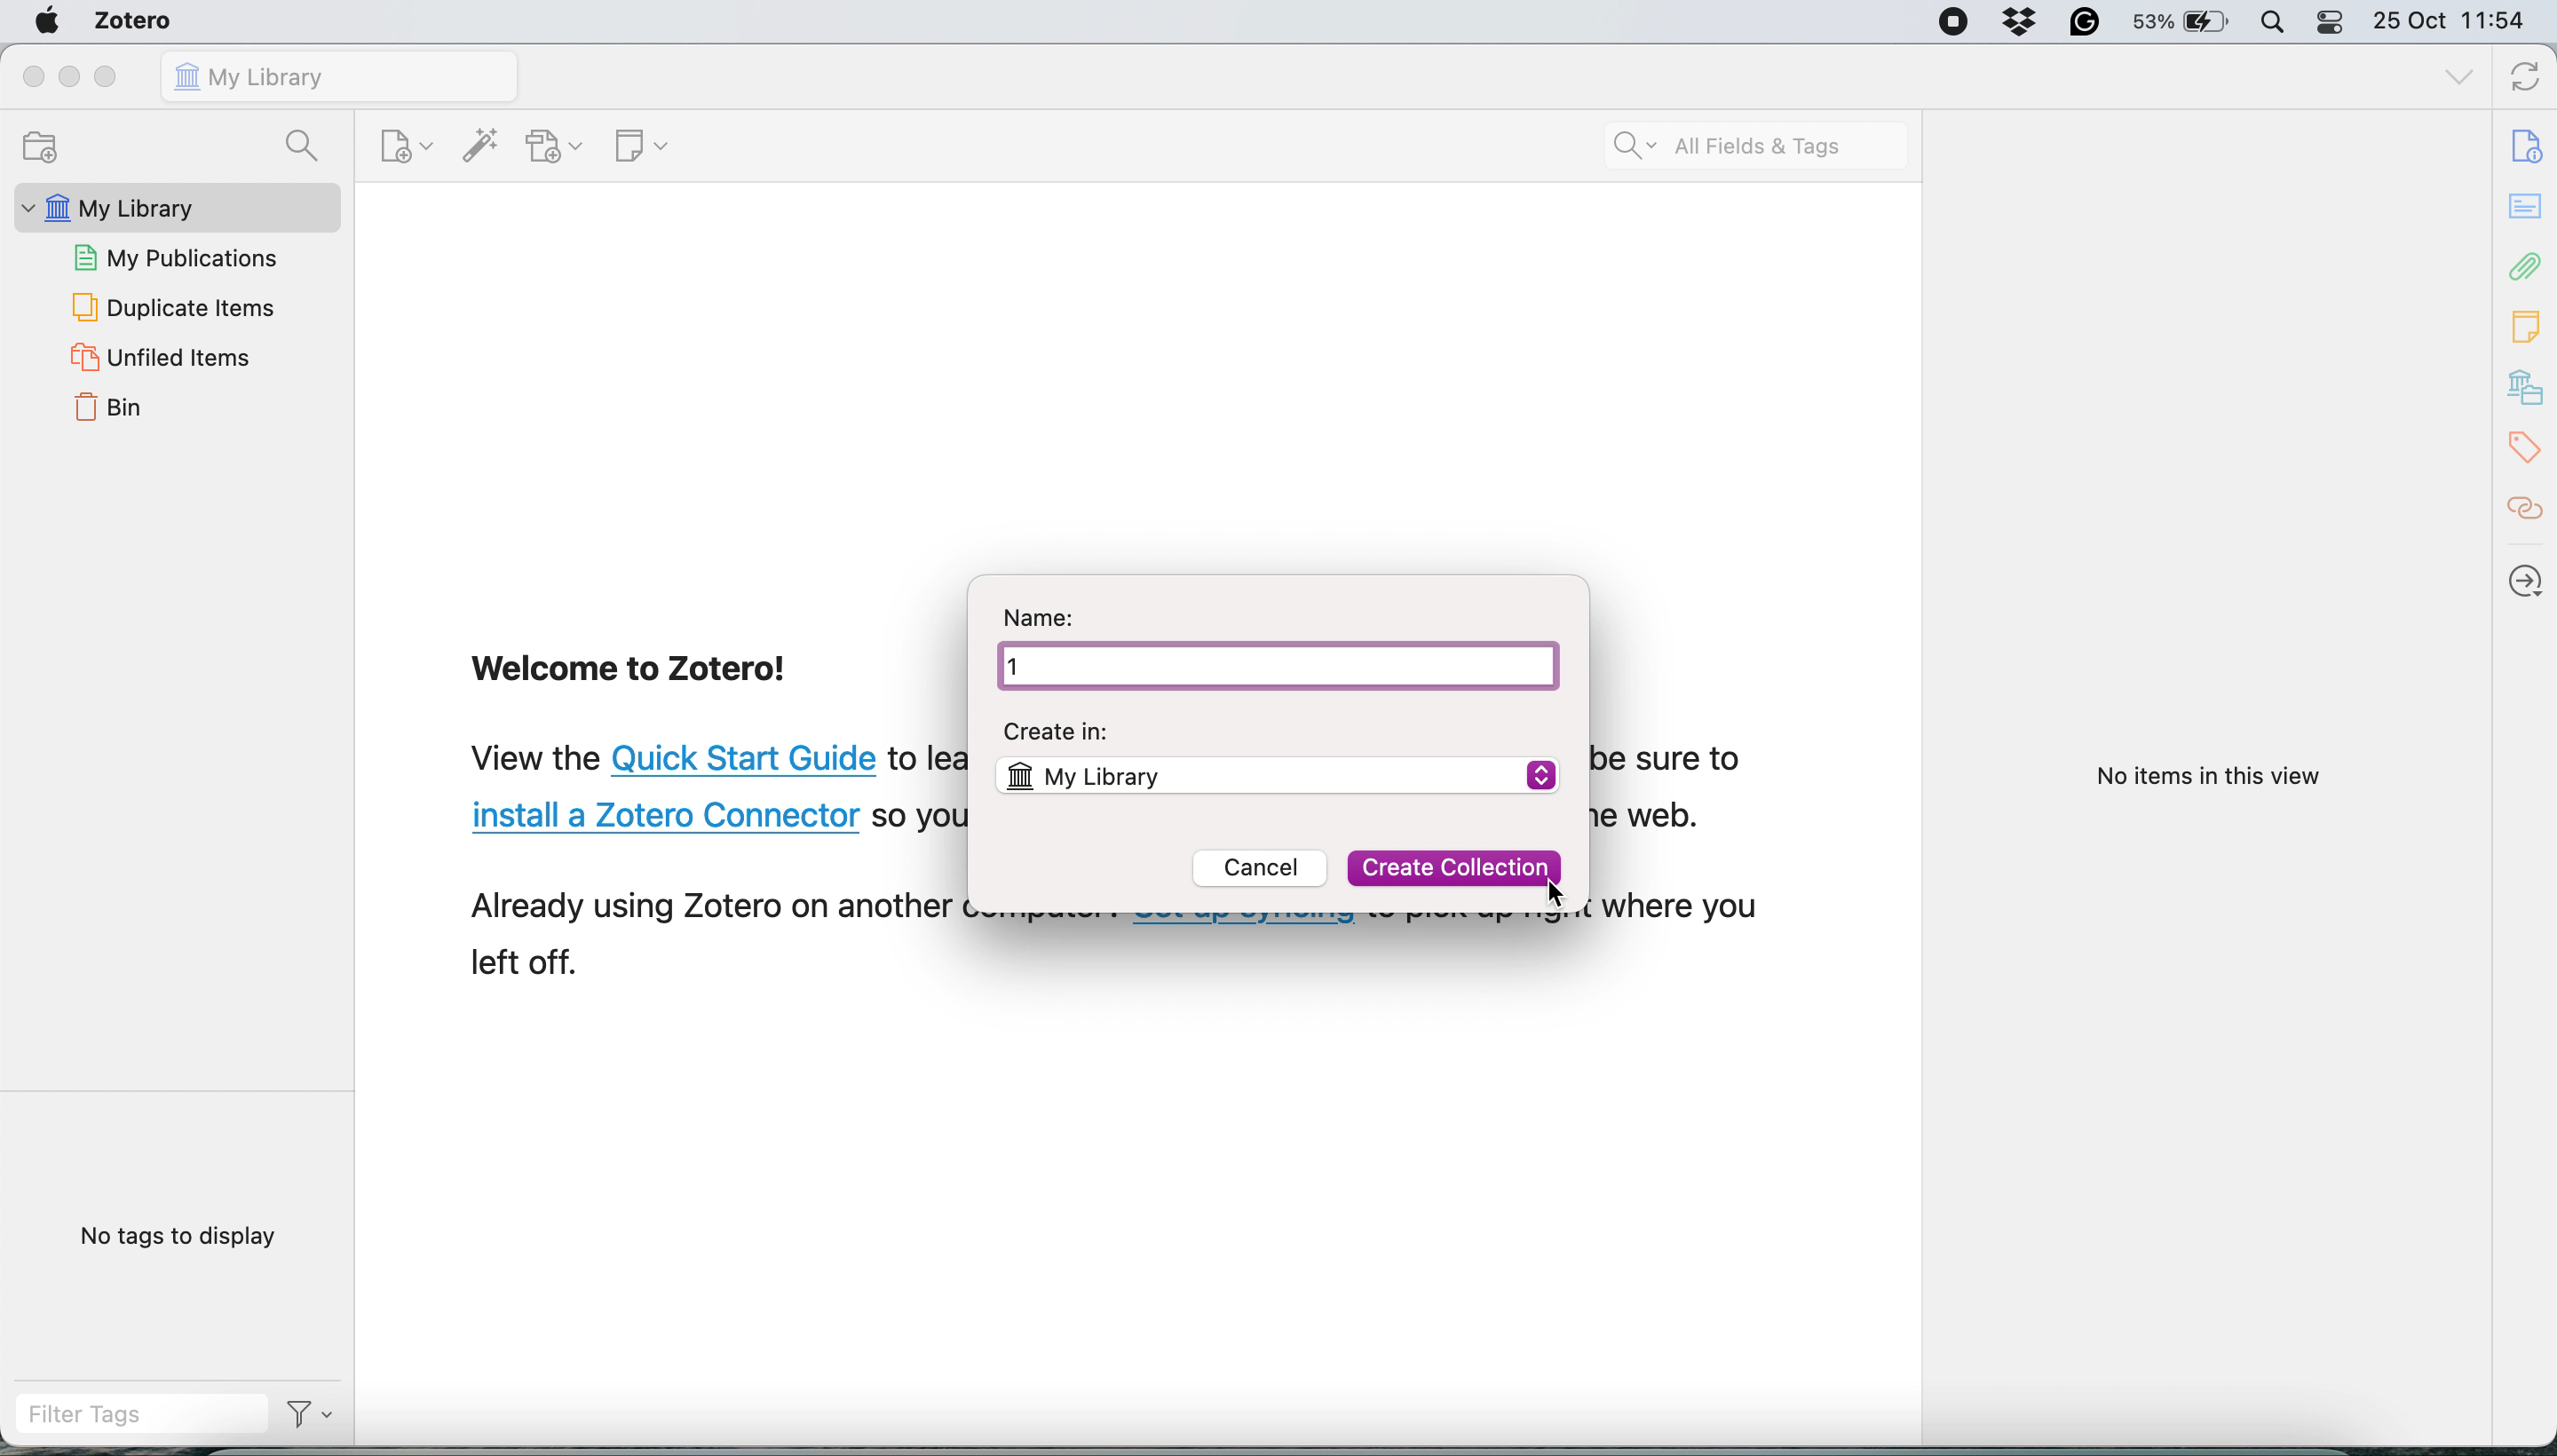  Describe the element at coordinates (2525, 205) in the screenshot. I see `notes` at that location.